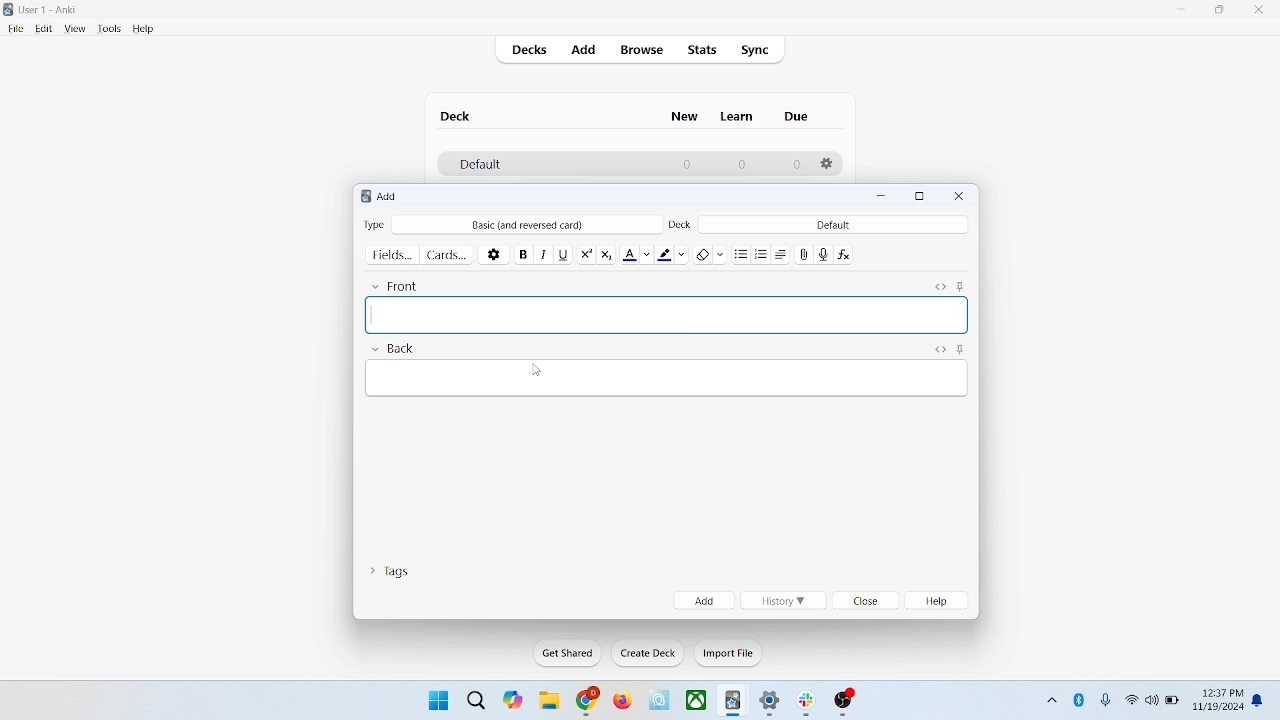 This screenshot has height=720, width=1280. I want to click on text color, so click(640, 253).